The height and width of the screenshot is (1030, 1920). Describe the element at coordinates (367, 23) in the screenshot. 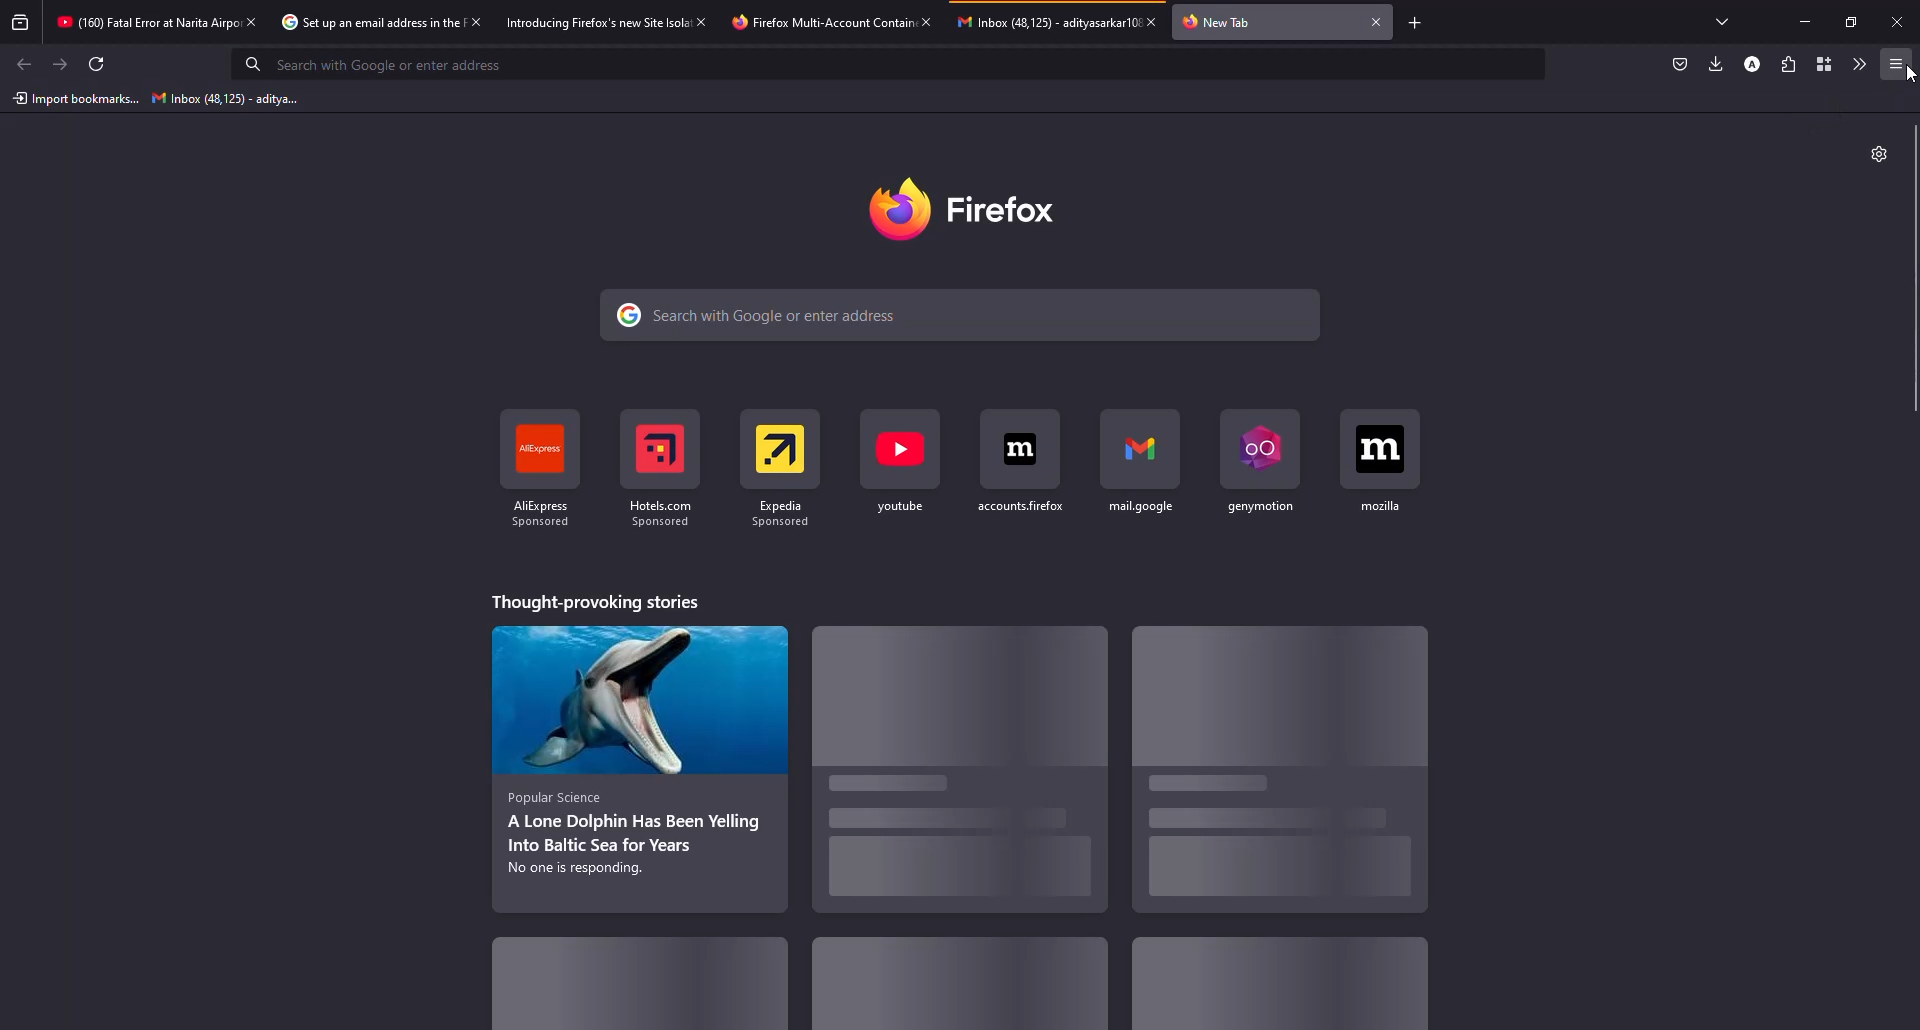

I see `tab` at that location.